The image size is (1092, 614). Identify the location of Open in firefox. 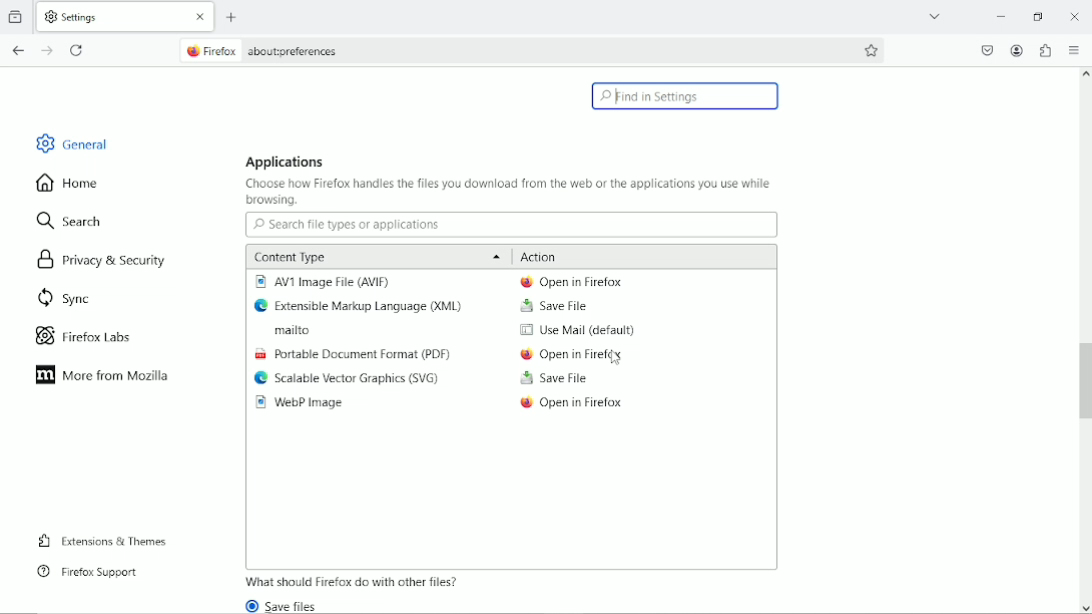
(573, 406).